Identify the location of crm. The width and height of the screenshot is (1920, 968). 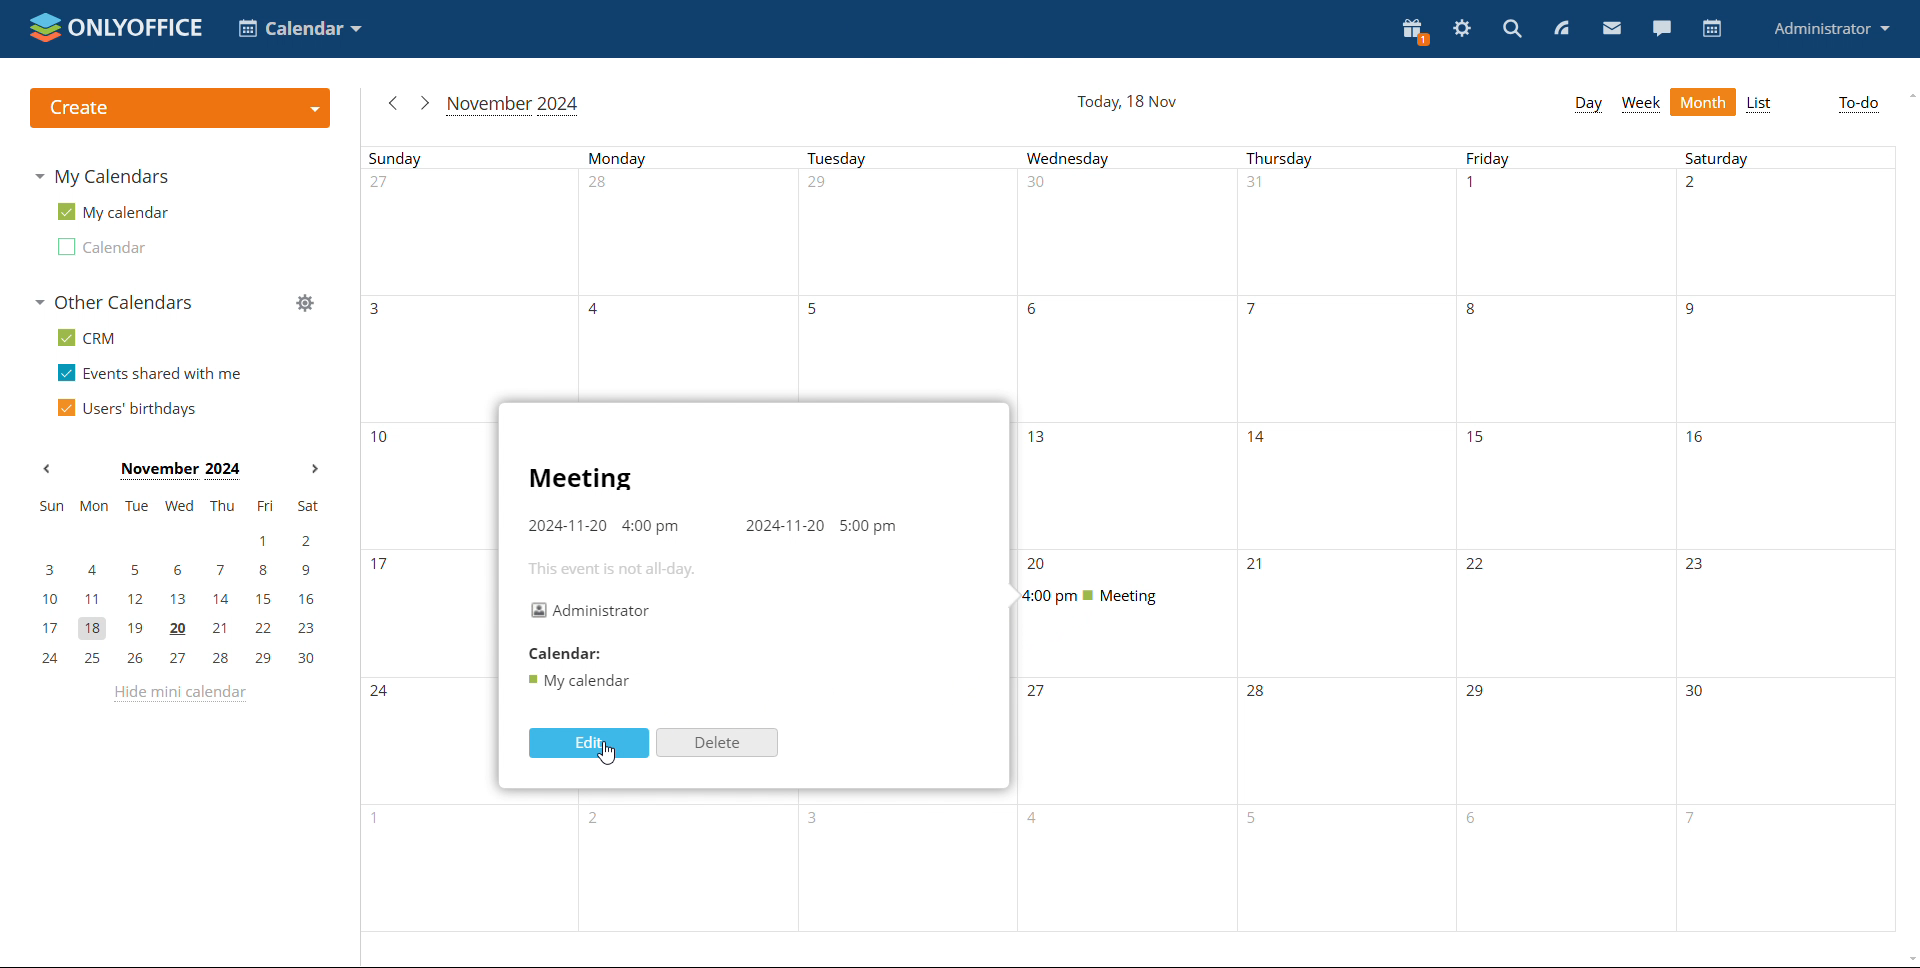
(85, 338).